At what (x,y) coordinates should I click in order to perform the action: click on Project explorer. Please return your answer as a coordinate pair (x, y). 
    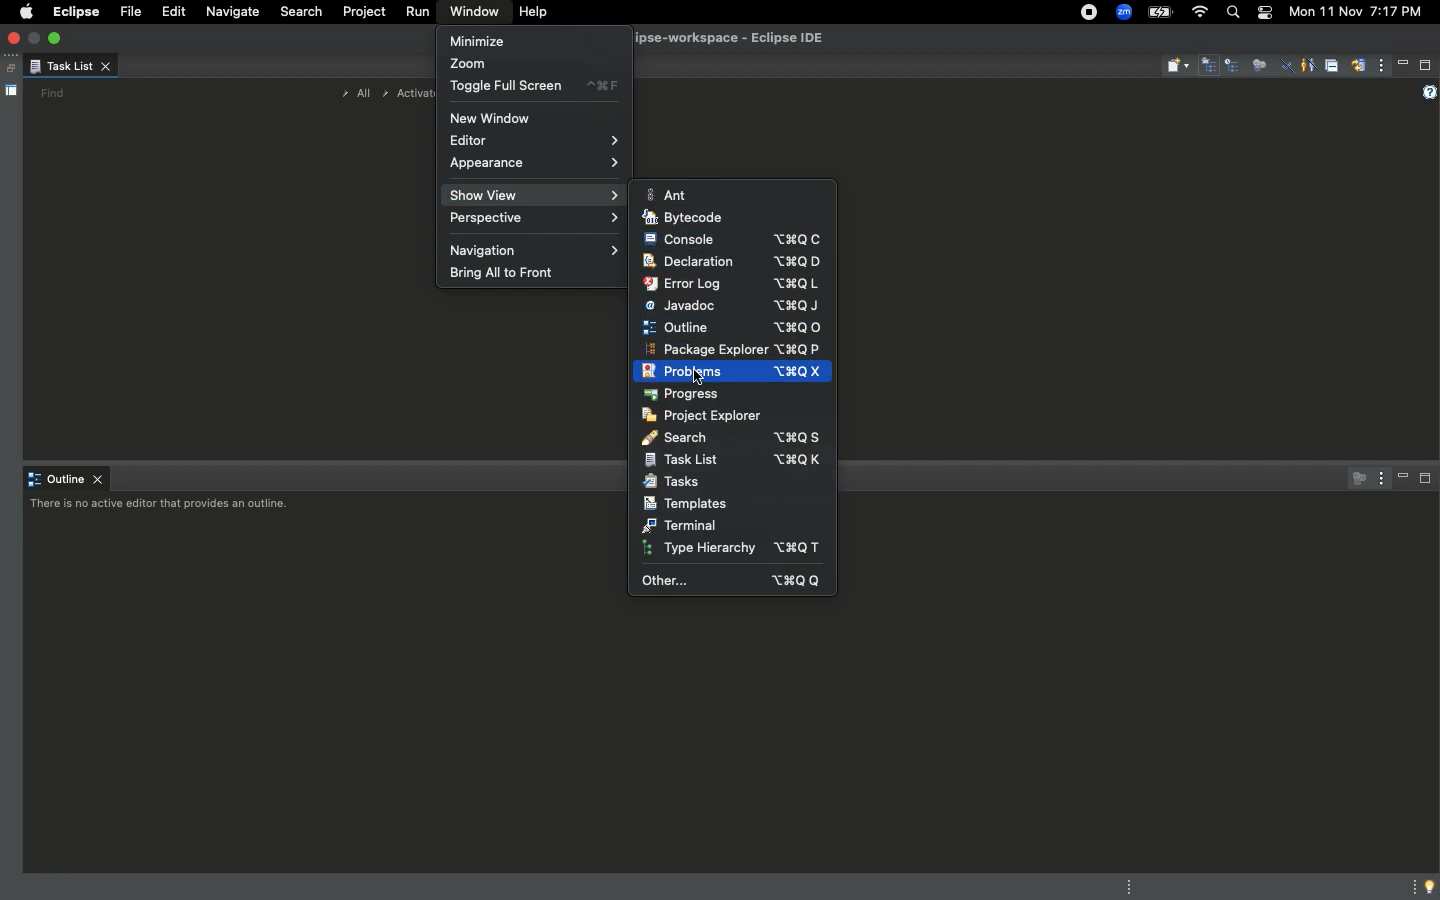
    Looking at the image, I should click on (710, 417).